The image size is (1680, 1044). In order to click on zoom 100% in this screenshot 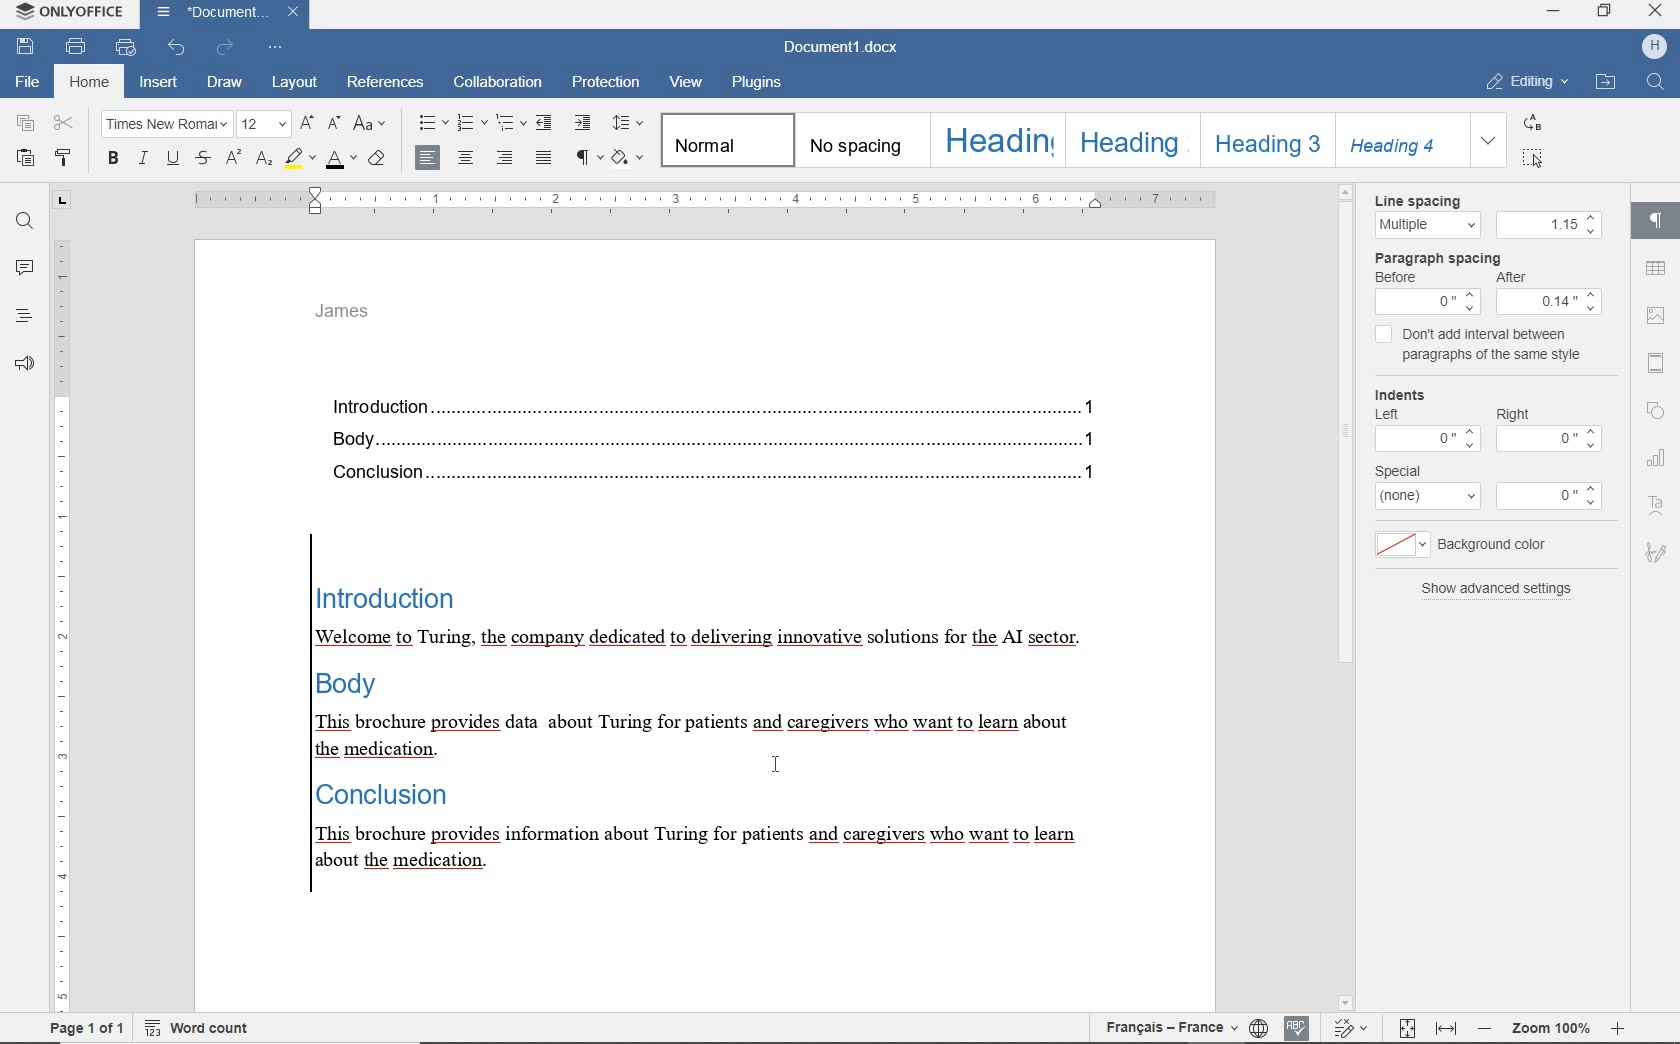, I will do `click(1549, 1031)`.